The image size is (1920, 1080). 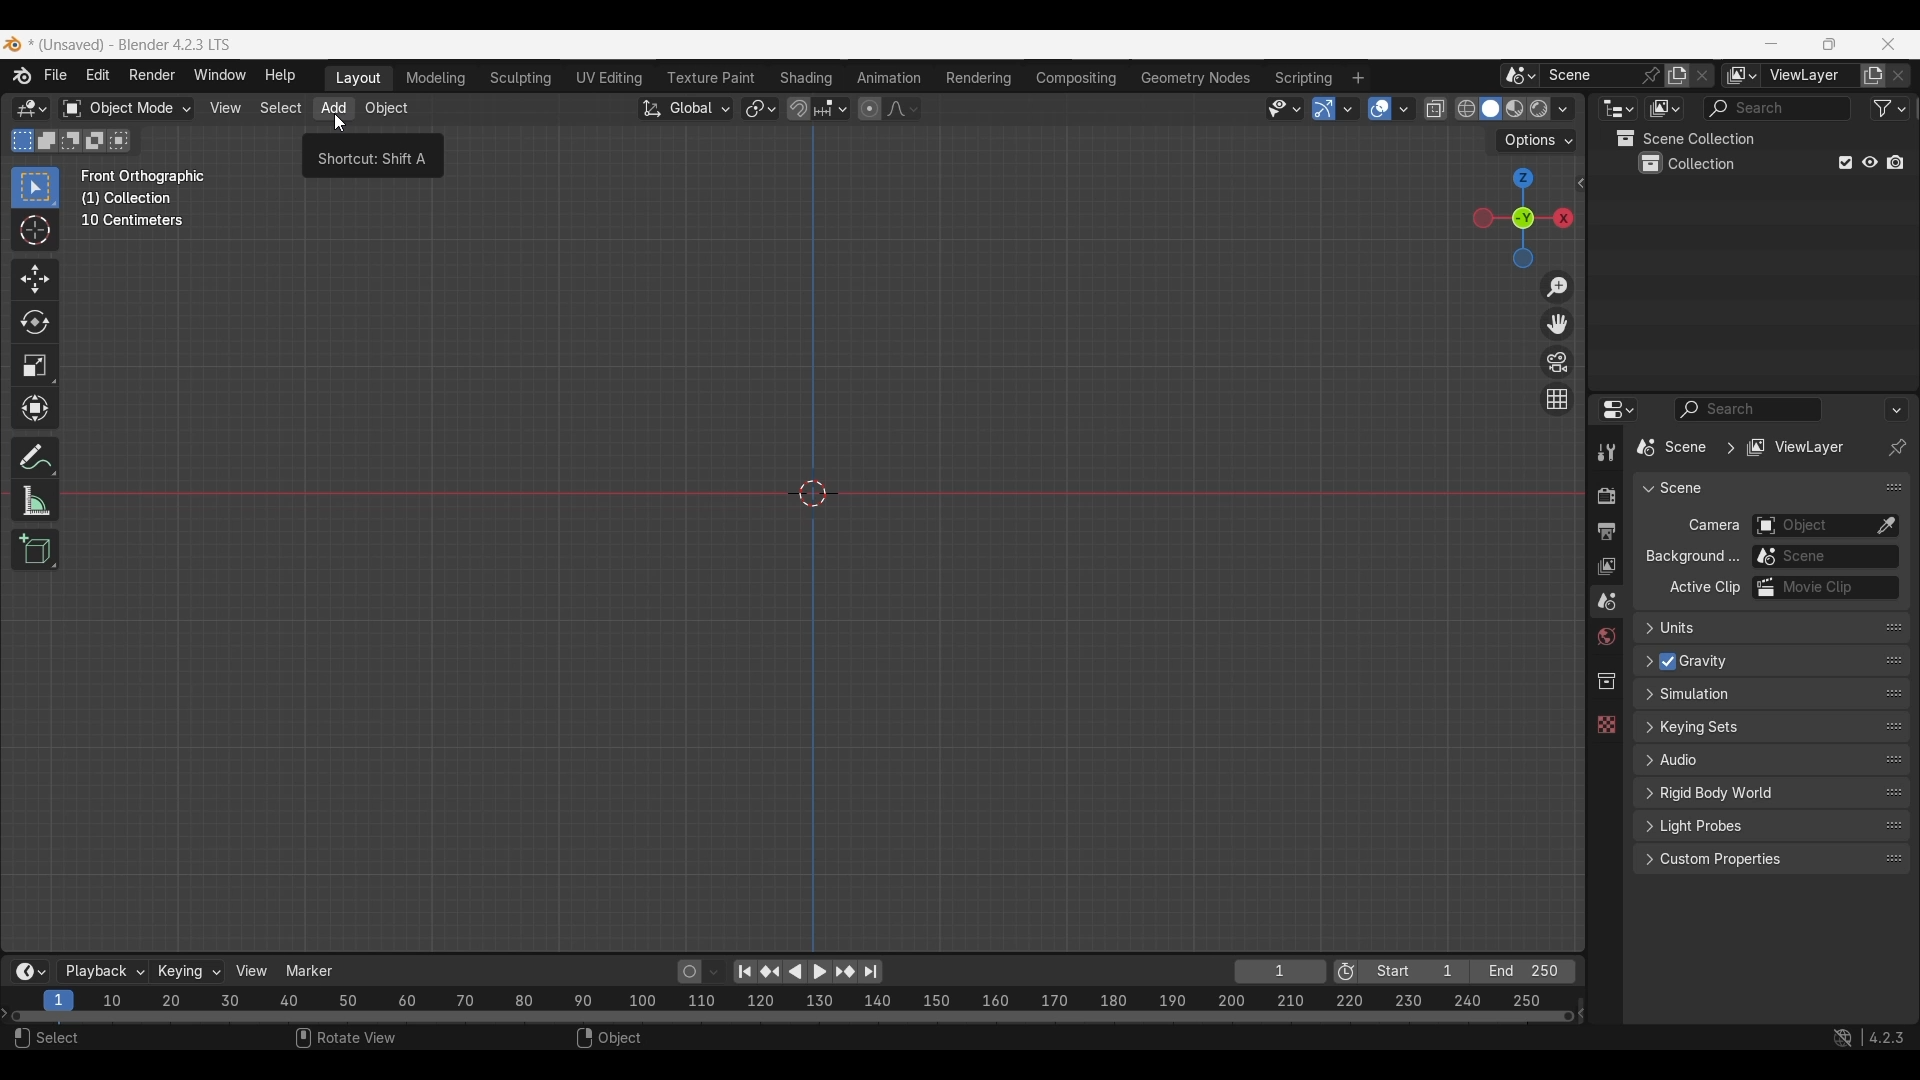 What do you see at coordinates (98, 76) in the screenshot?
I see `Edit menu` at bounding box center [98, 76].